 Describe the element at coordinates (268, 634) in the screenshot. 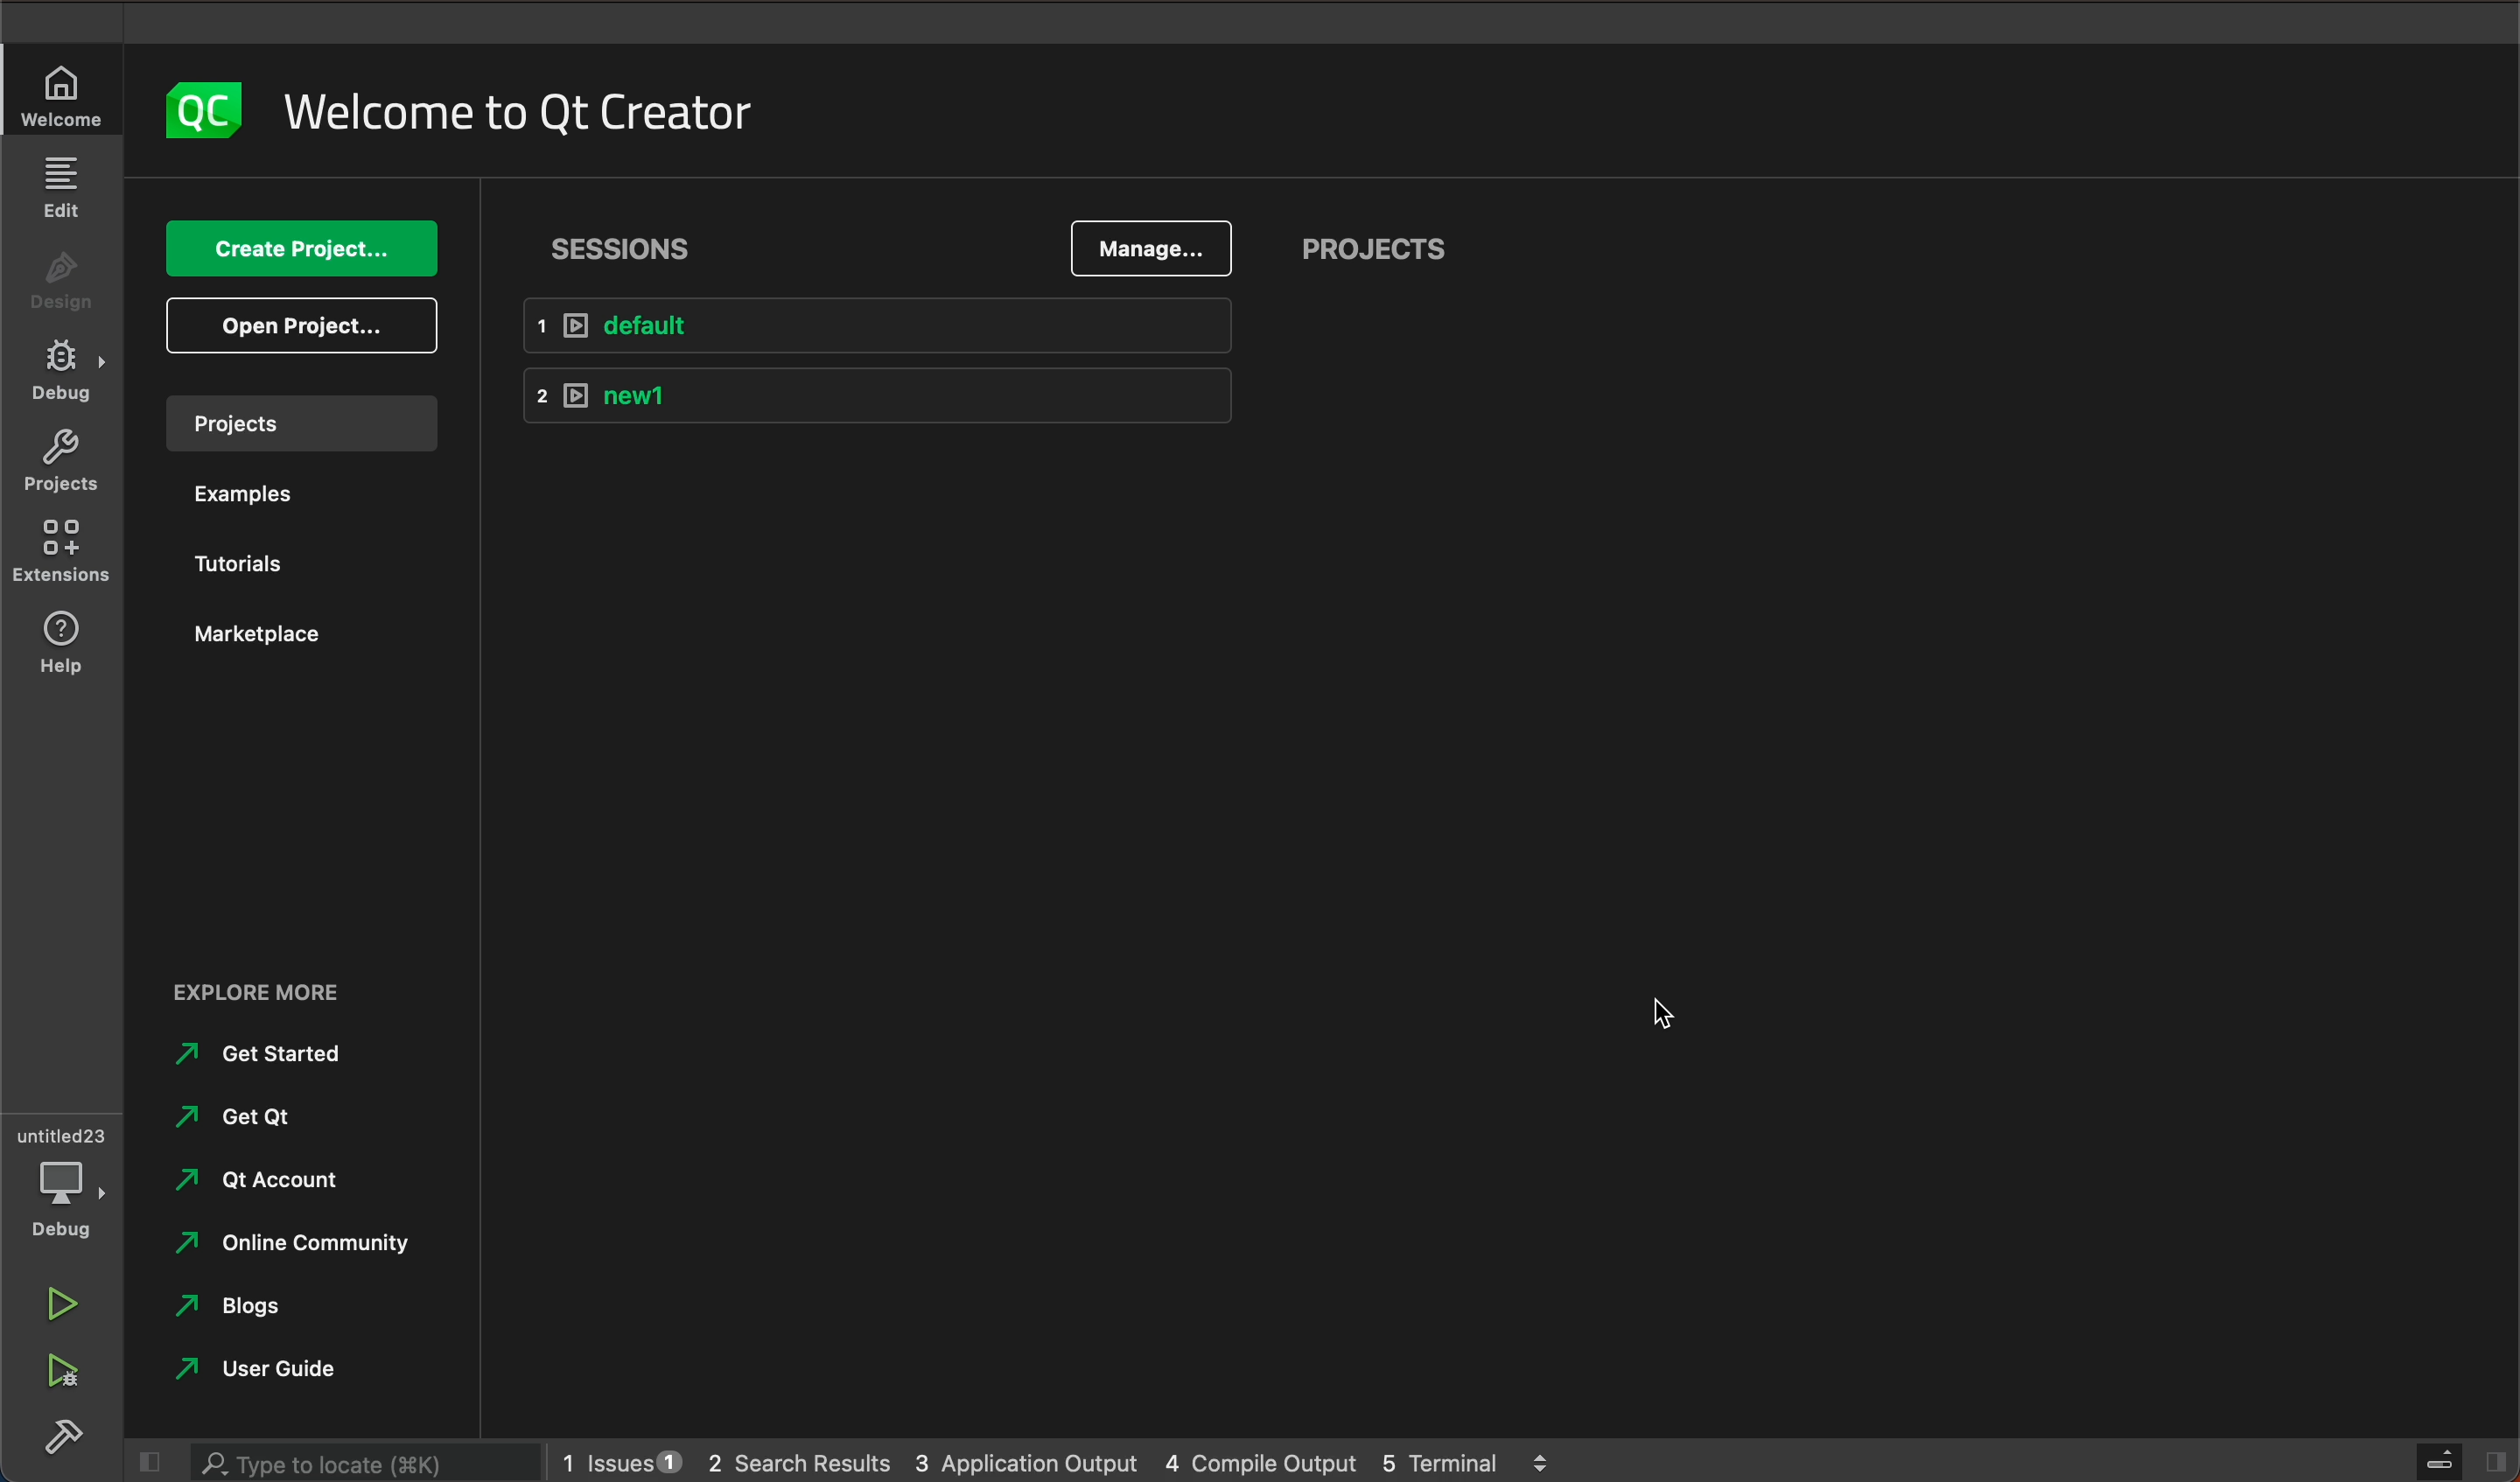

I see `marketplace` at that location.